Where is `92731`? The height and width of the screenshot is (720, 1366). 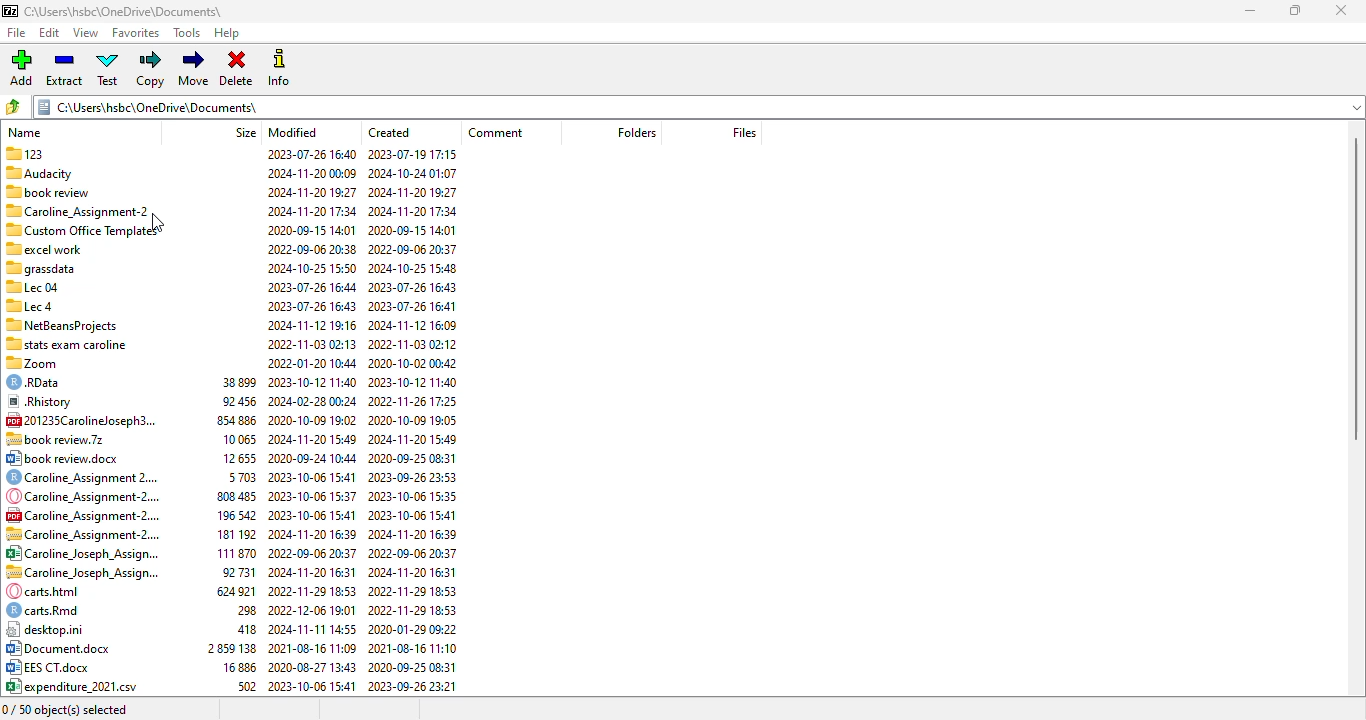 92731 is located at coordinates (240, 571).